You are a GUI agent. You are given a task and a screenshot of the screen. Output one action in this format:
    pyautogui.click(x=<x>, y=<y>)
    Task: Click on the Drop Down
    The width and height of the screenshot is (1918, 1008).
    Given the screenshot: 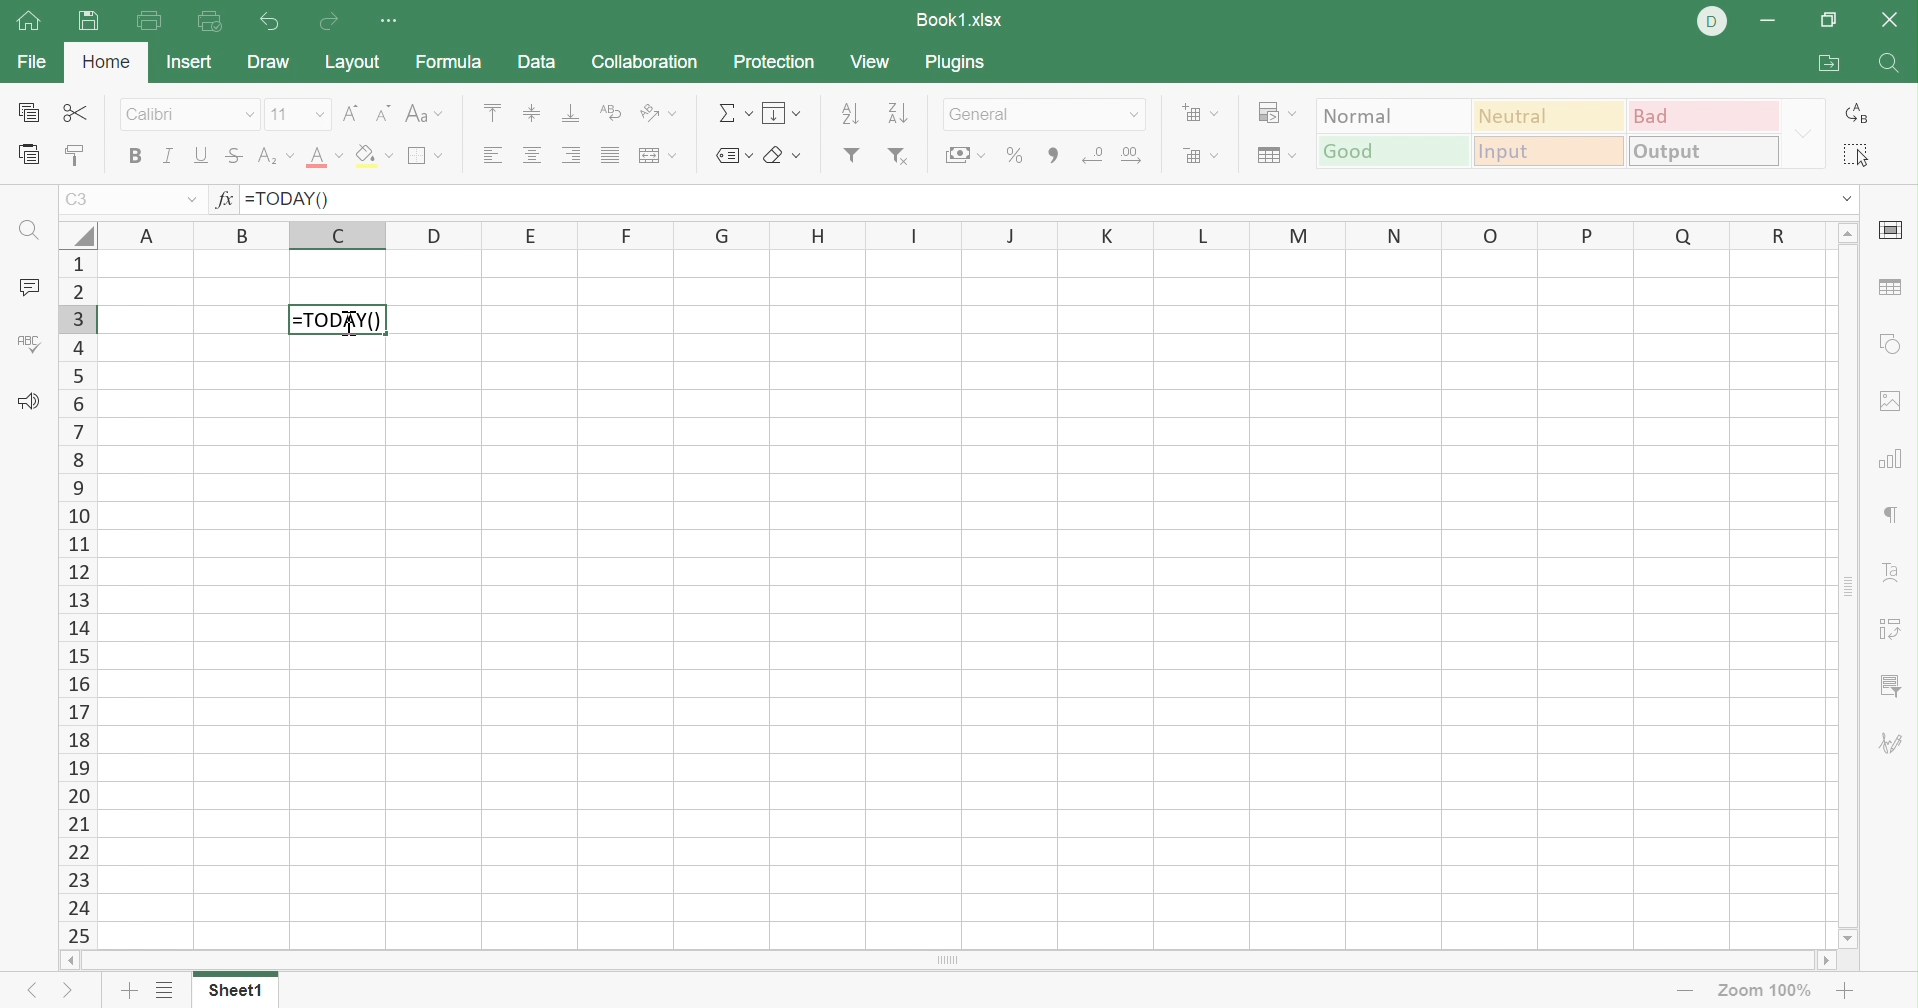 What is the action you would take?
    pyautogui.click(x=1846, y=198)
    